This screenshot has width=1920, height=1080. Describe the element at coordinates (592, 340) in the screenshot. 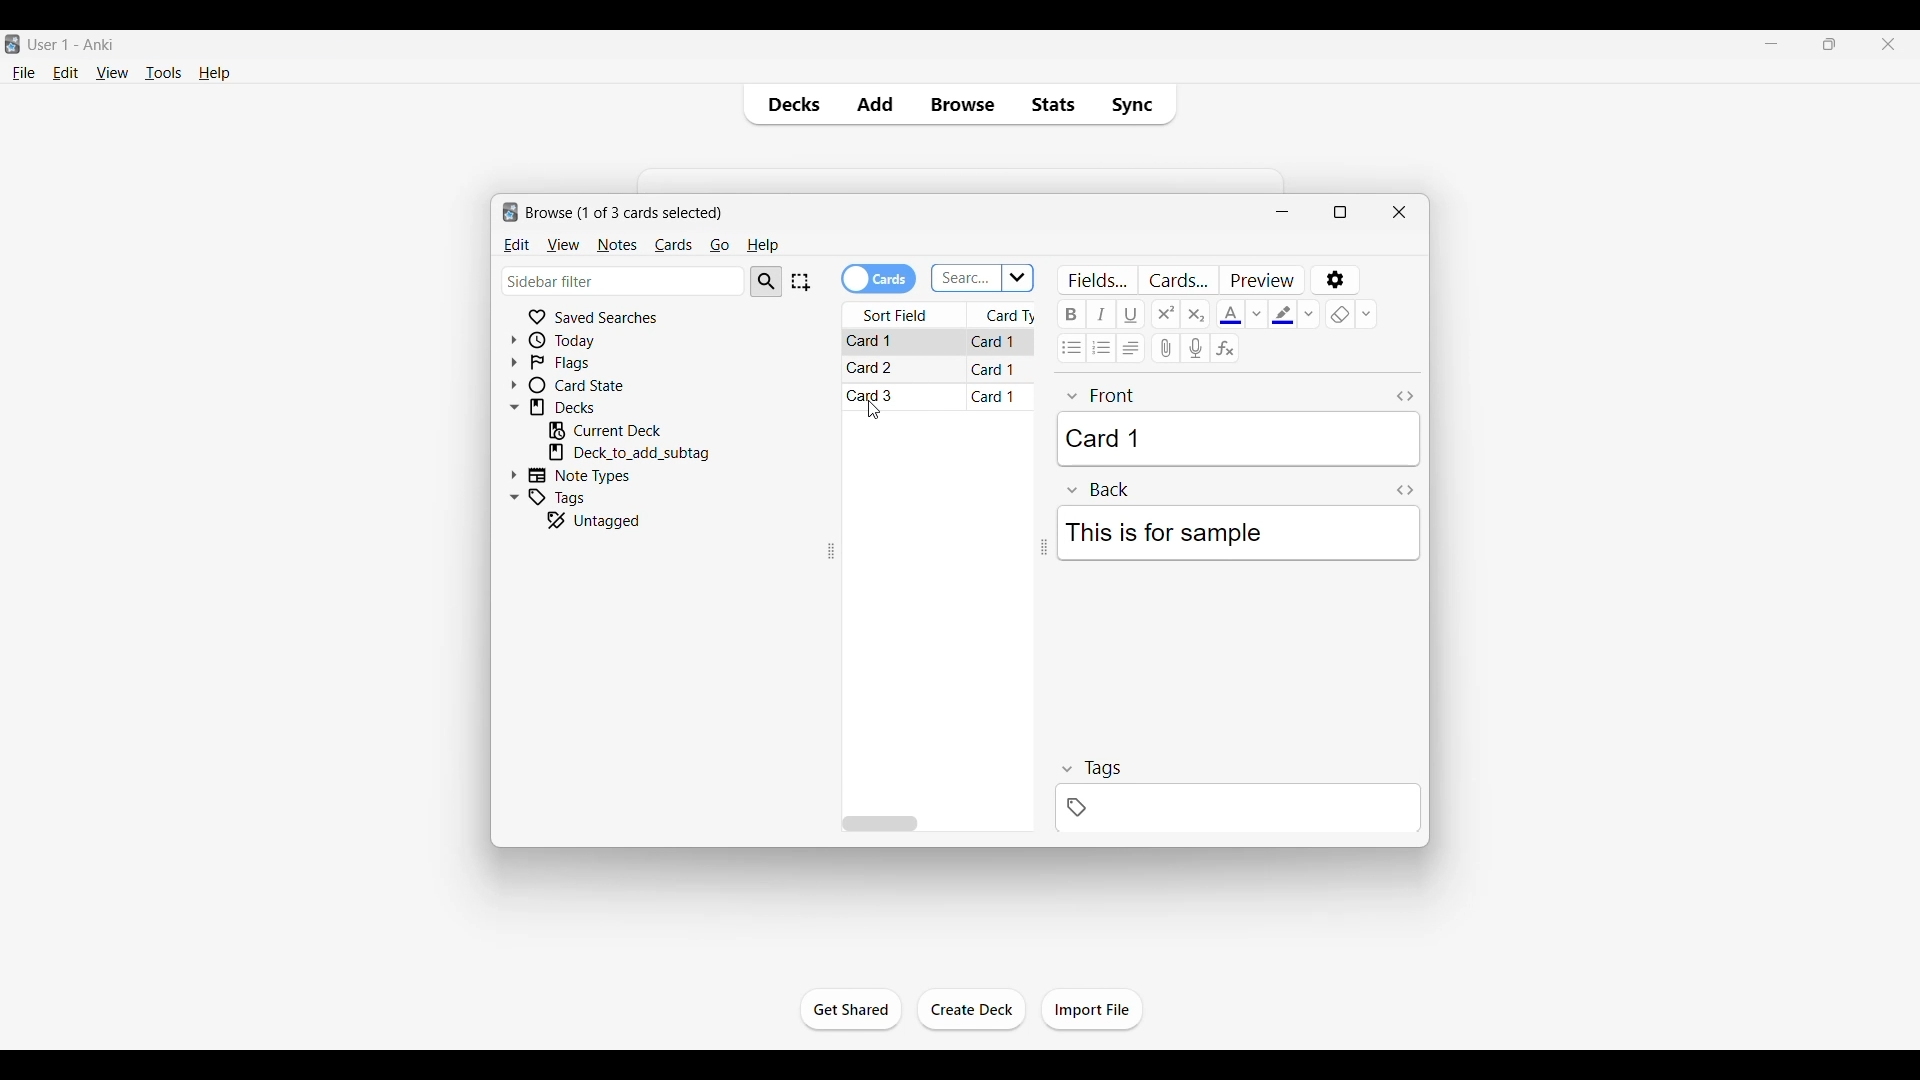

I see `Click to go to Today` at that location.